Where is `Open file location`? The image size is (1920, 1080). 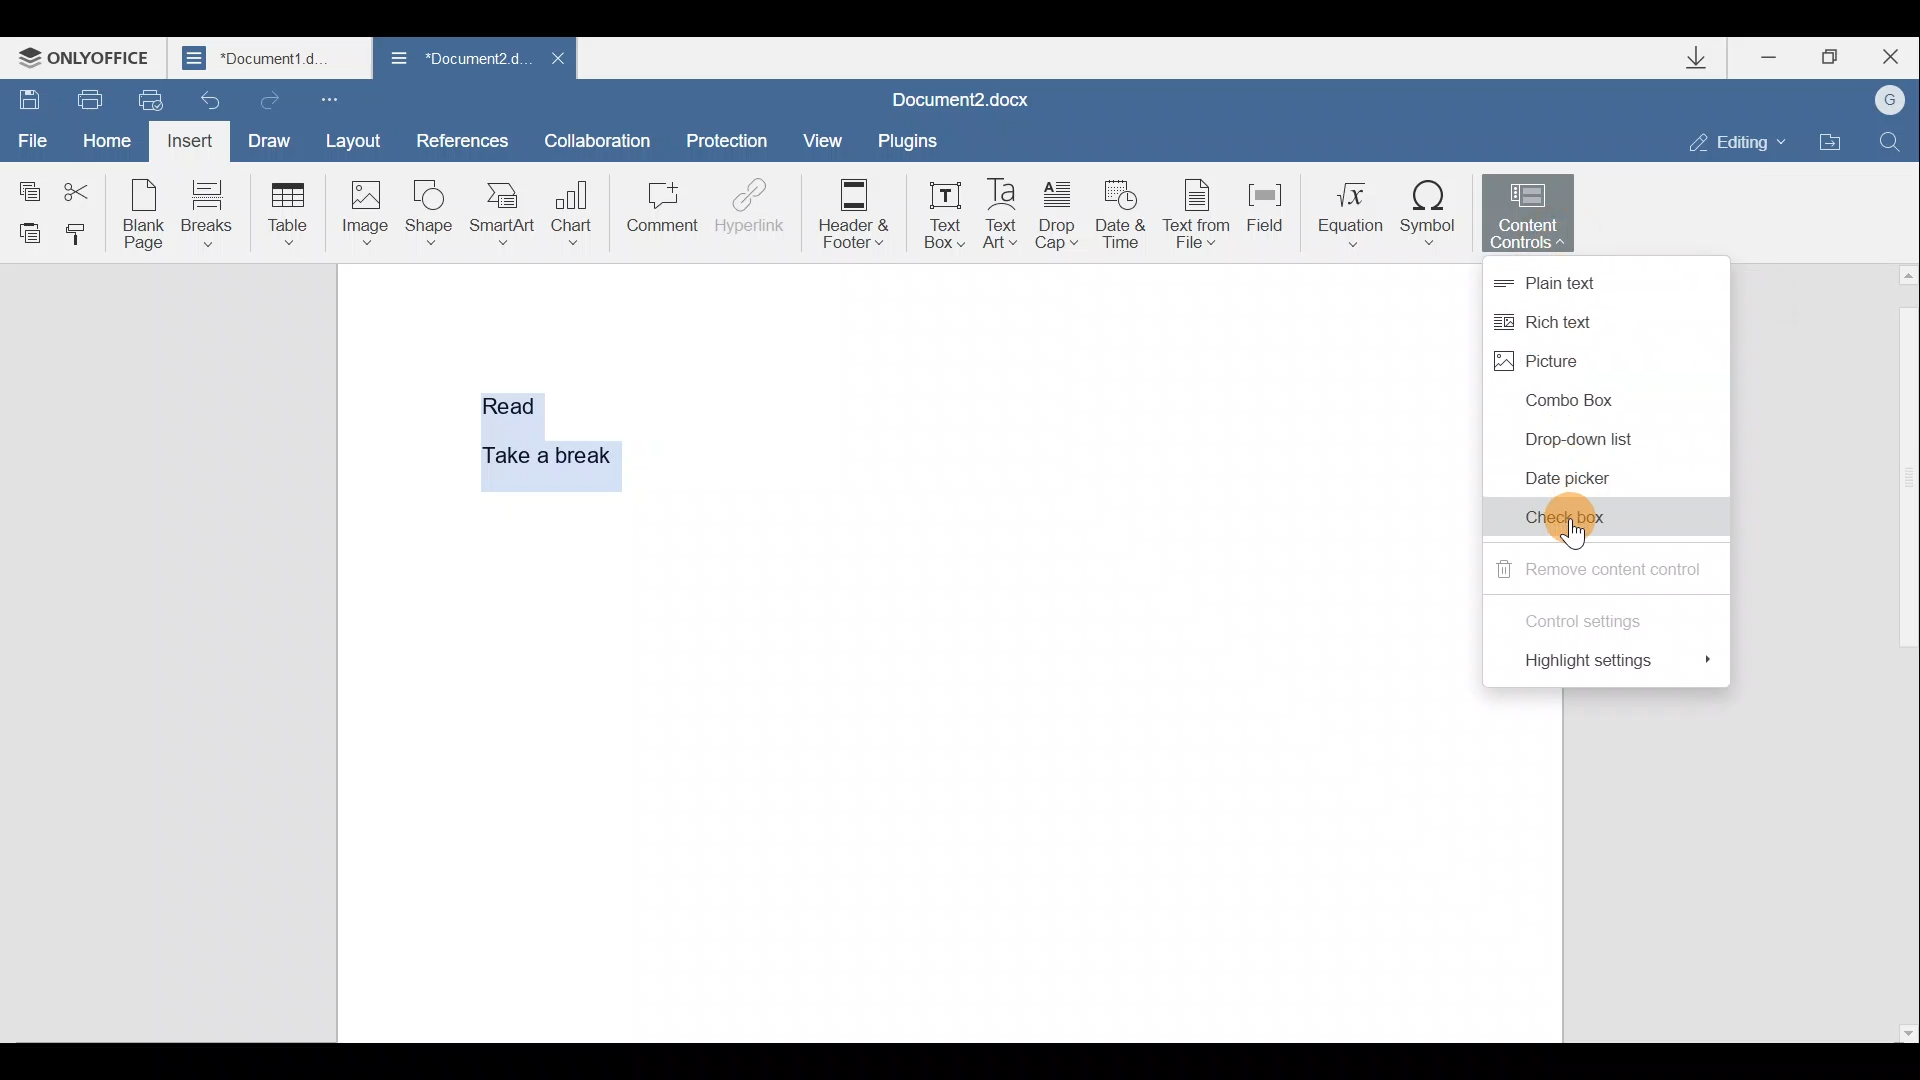 Open file location is located at coordinates (1831, 142).